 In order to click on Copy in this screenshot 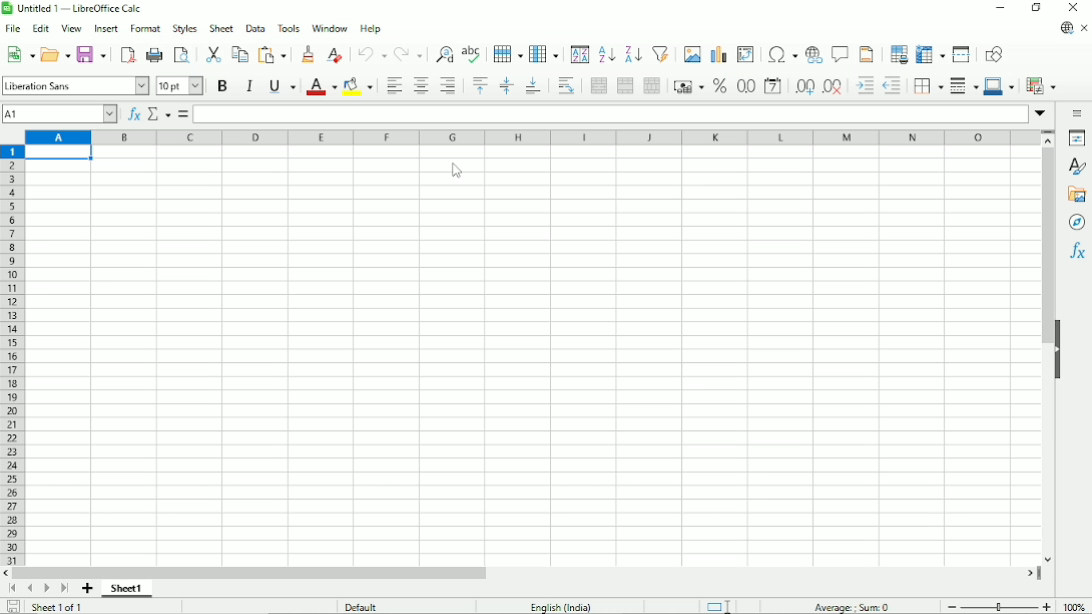, I will do `click(239, 54)`.